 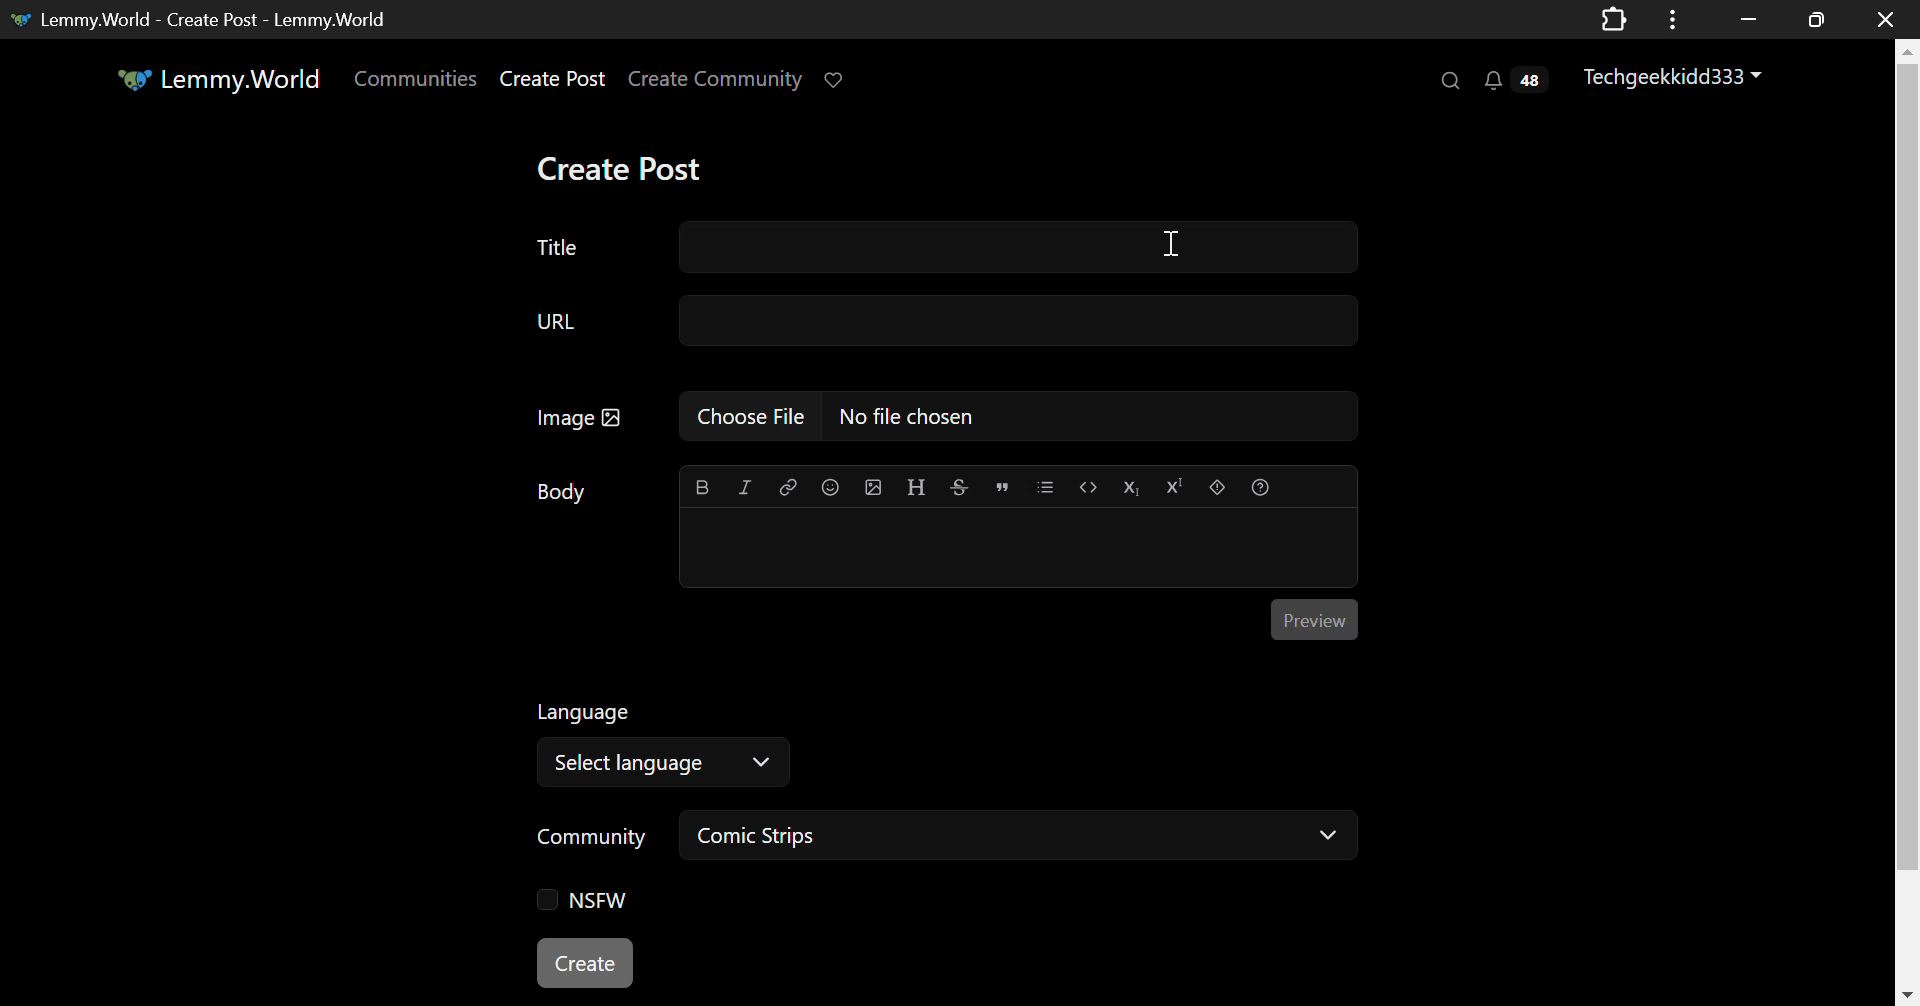 I want to click on Create Community, so click(x=716, y=80).